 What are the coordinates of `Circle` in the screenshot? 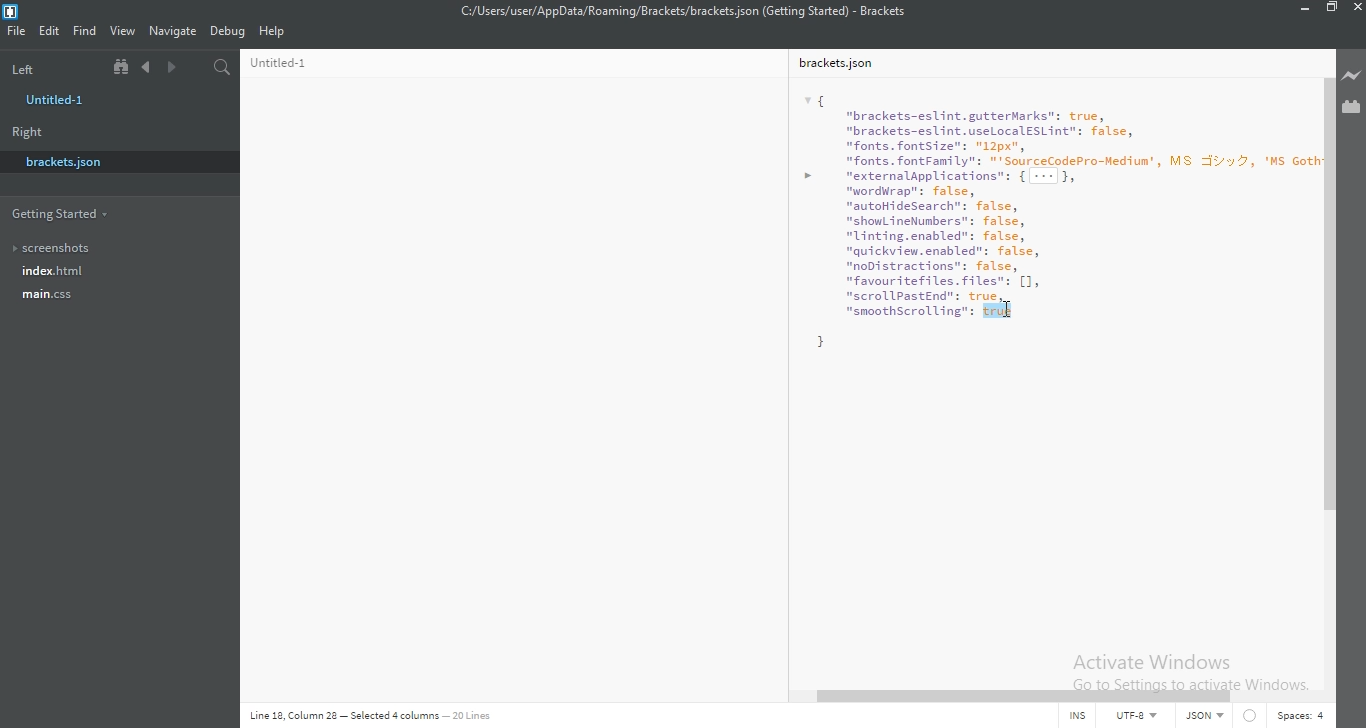 It's located at (1257, 718).